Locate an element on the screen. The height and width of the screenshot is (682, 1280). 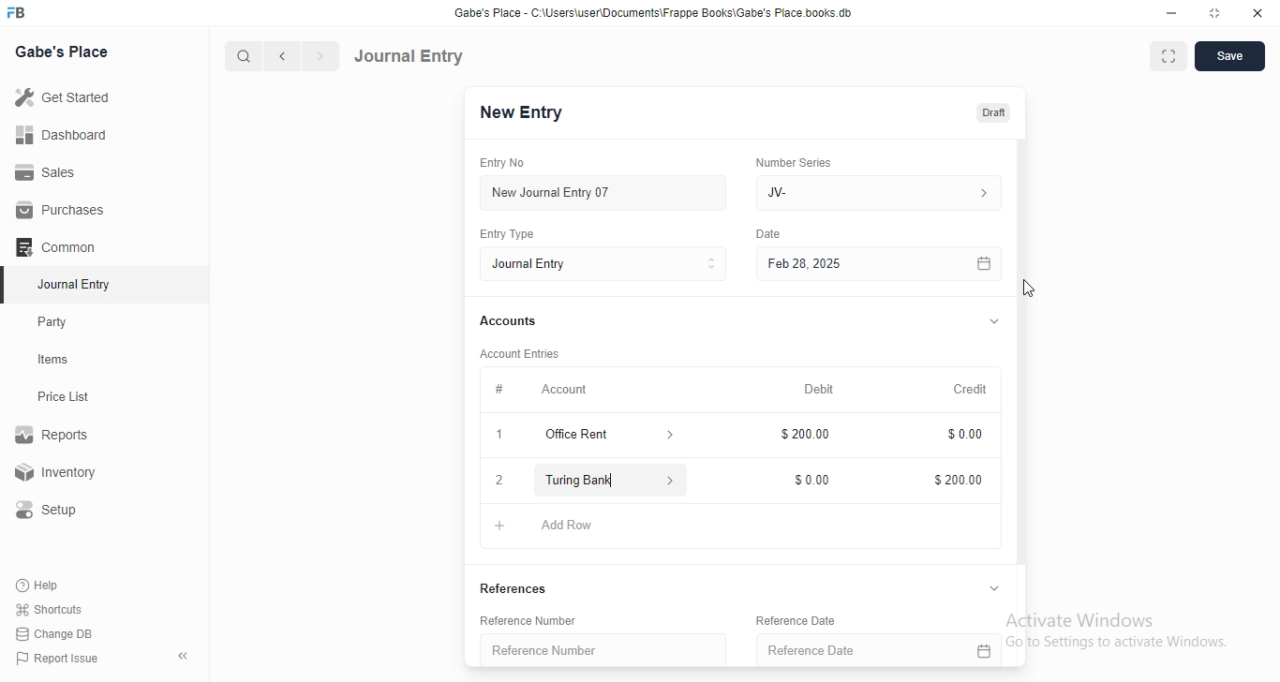
Date is located at coordinates (762, 233).